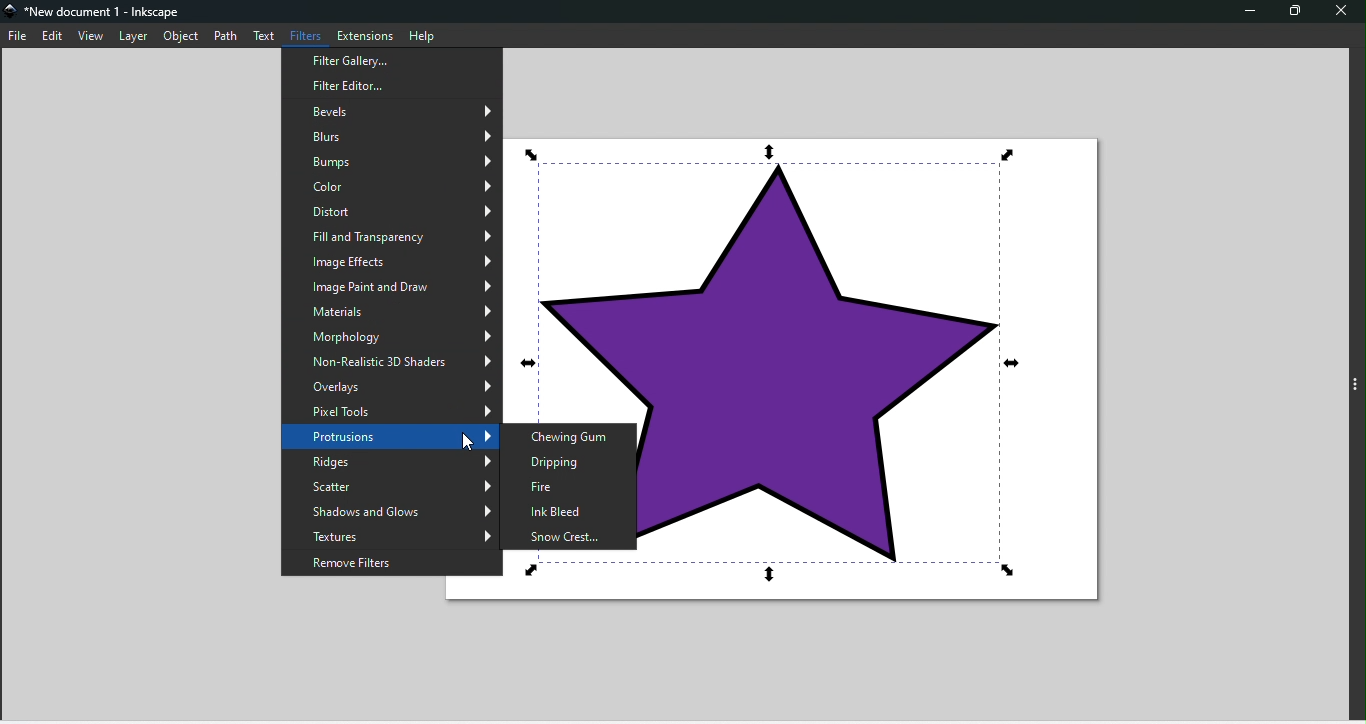 The height and width of the screenshot is (724, 1366). What do you see at coordinates (390, 463) in the screenshot?
I see `Ridges` at bounding box center [390, 463].